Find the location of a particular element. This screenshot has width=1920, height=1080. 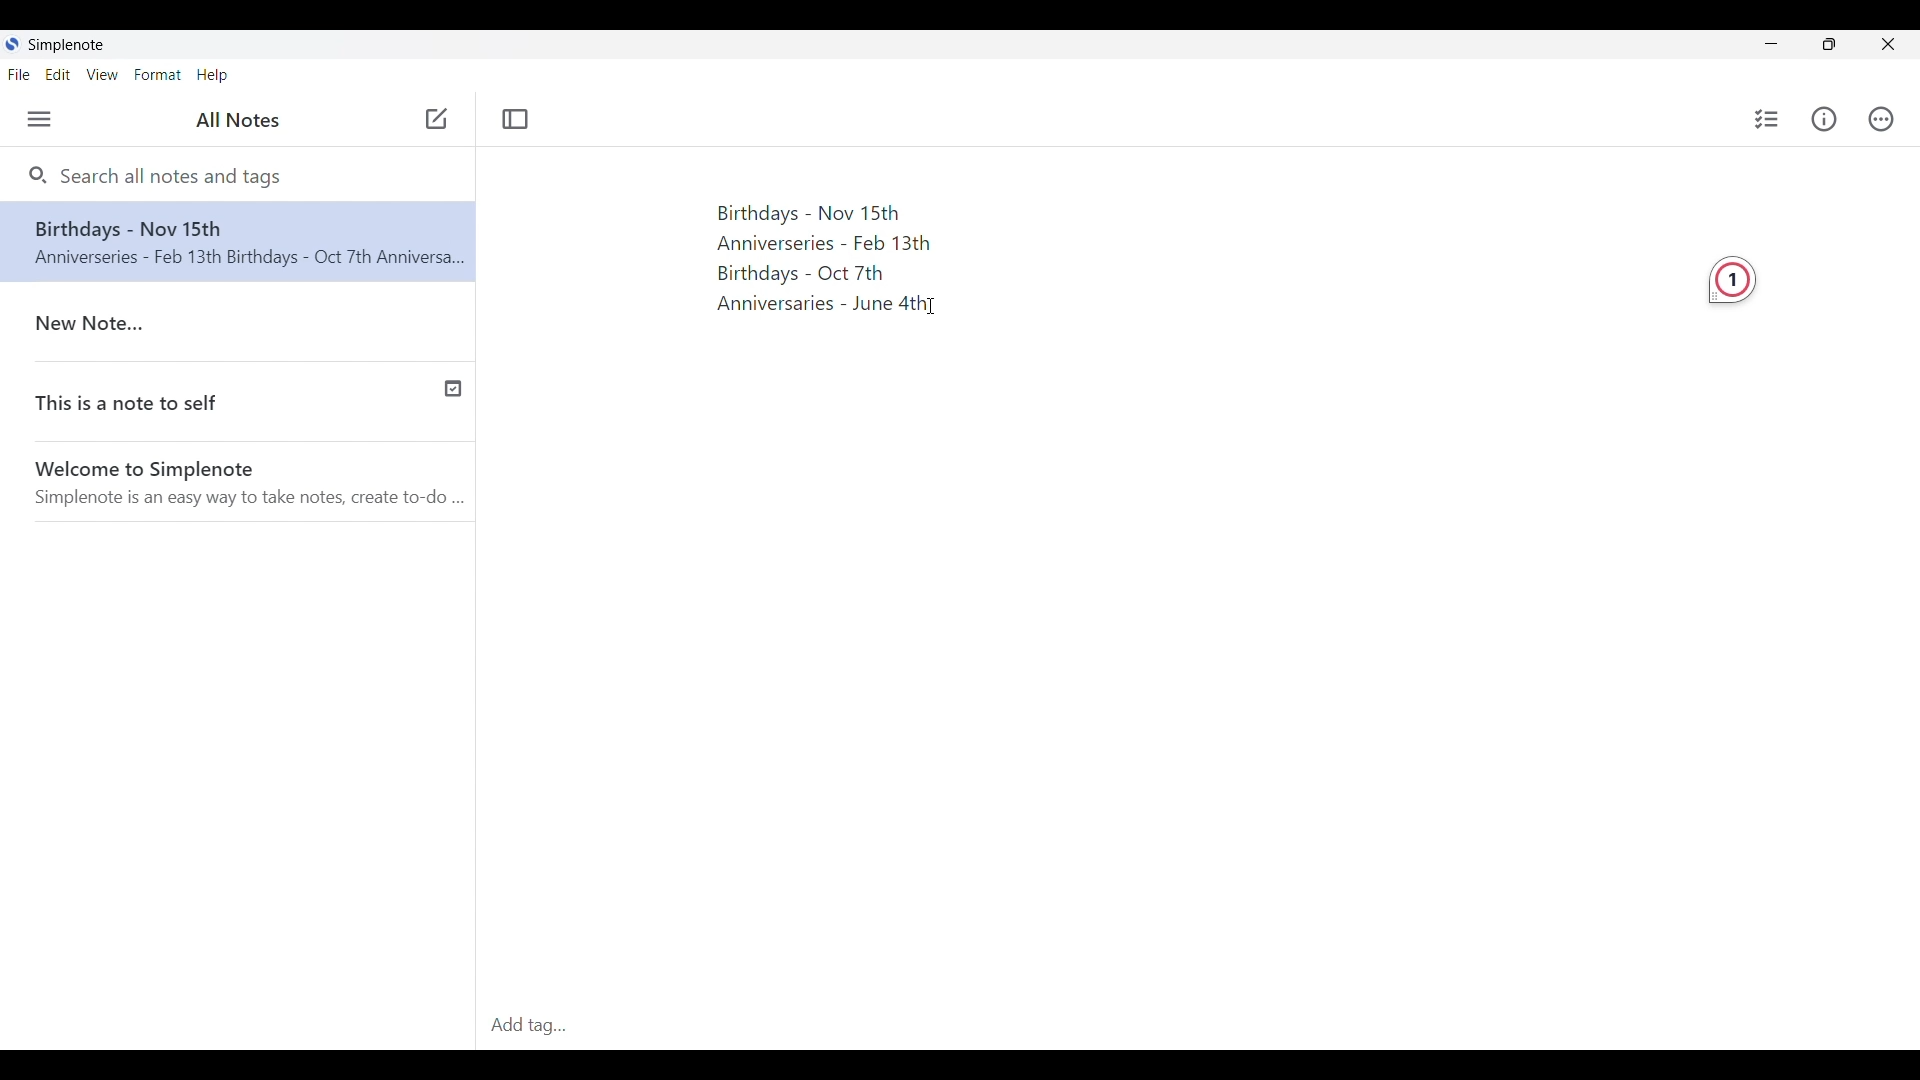

Simplenote logo and name is located at coordinates (75, 46).